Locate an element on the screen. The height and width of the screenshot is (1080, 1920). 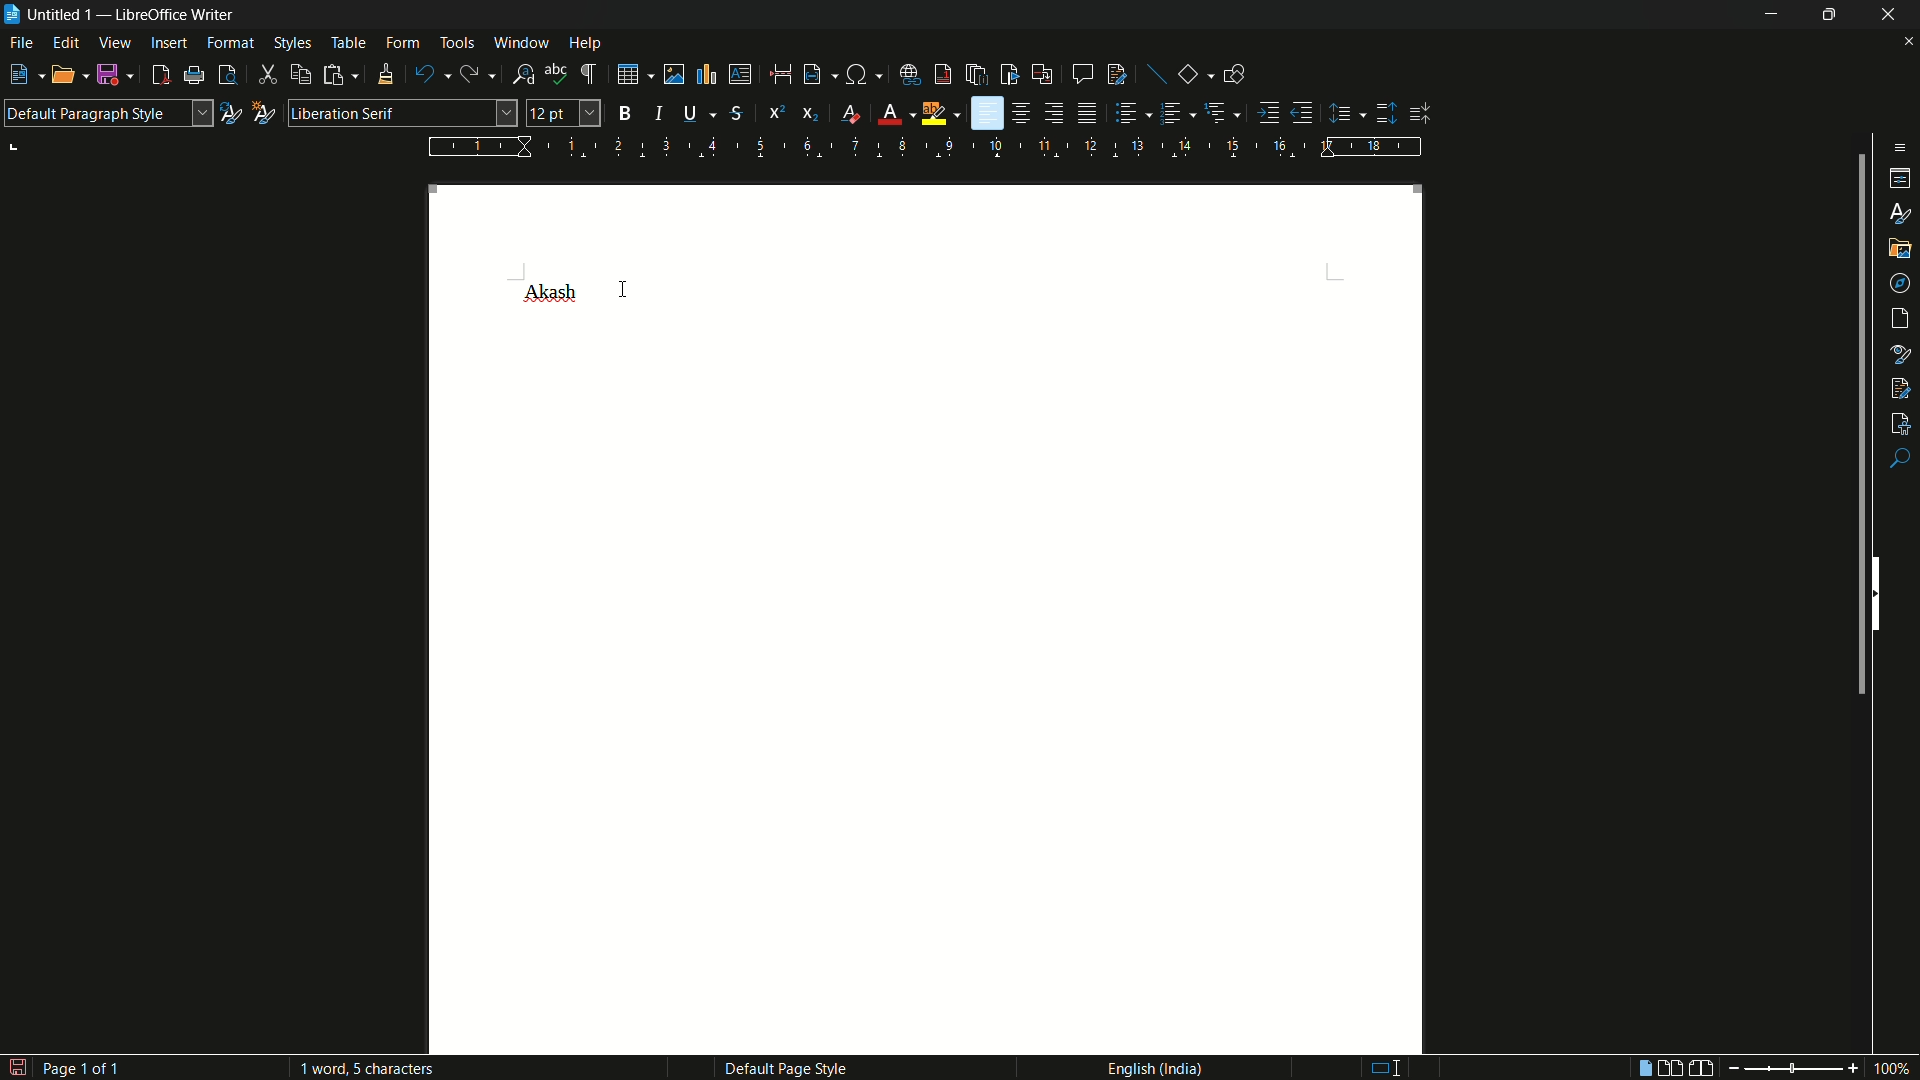
increase paragraph spacing is located at coordinates (1387, 113).